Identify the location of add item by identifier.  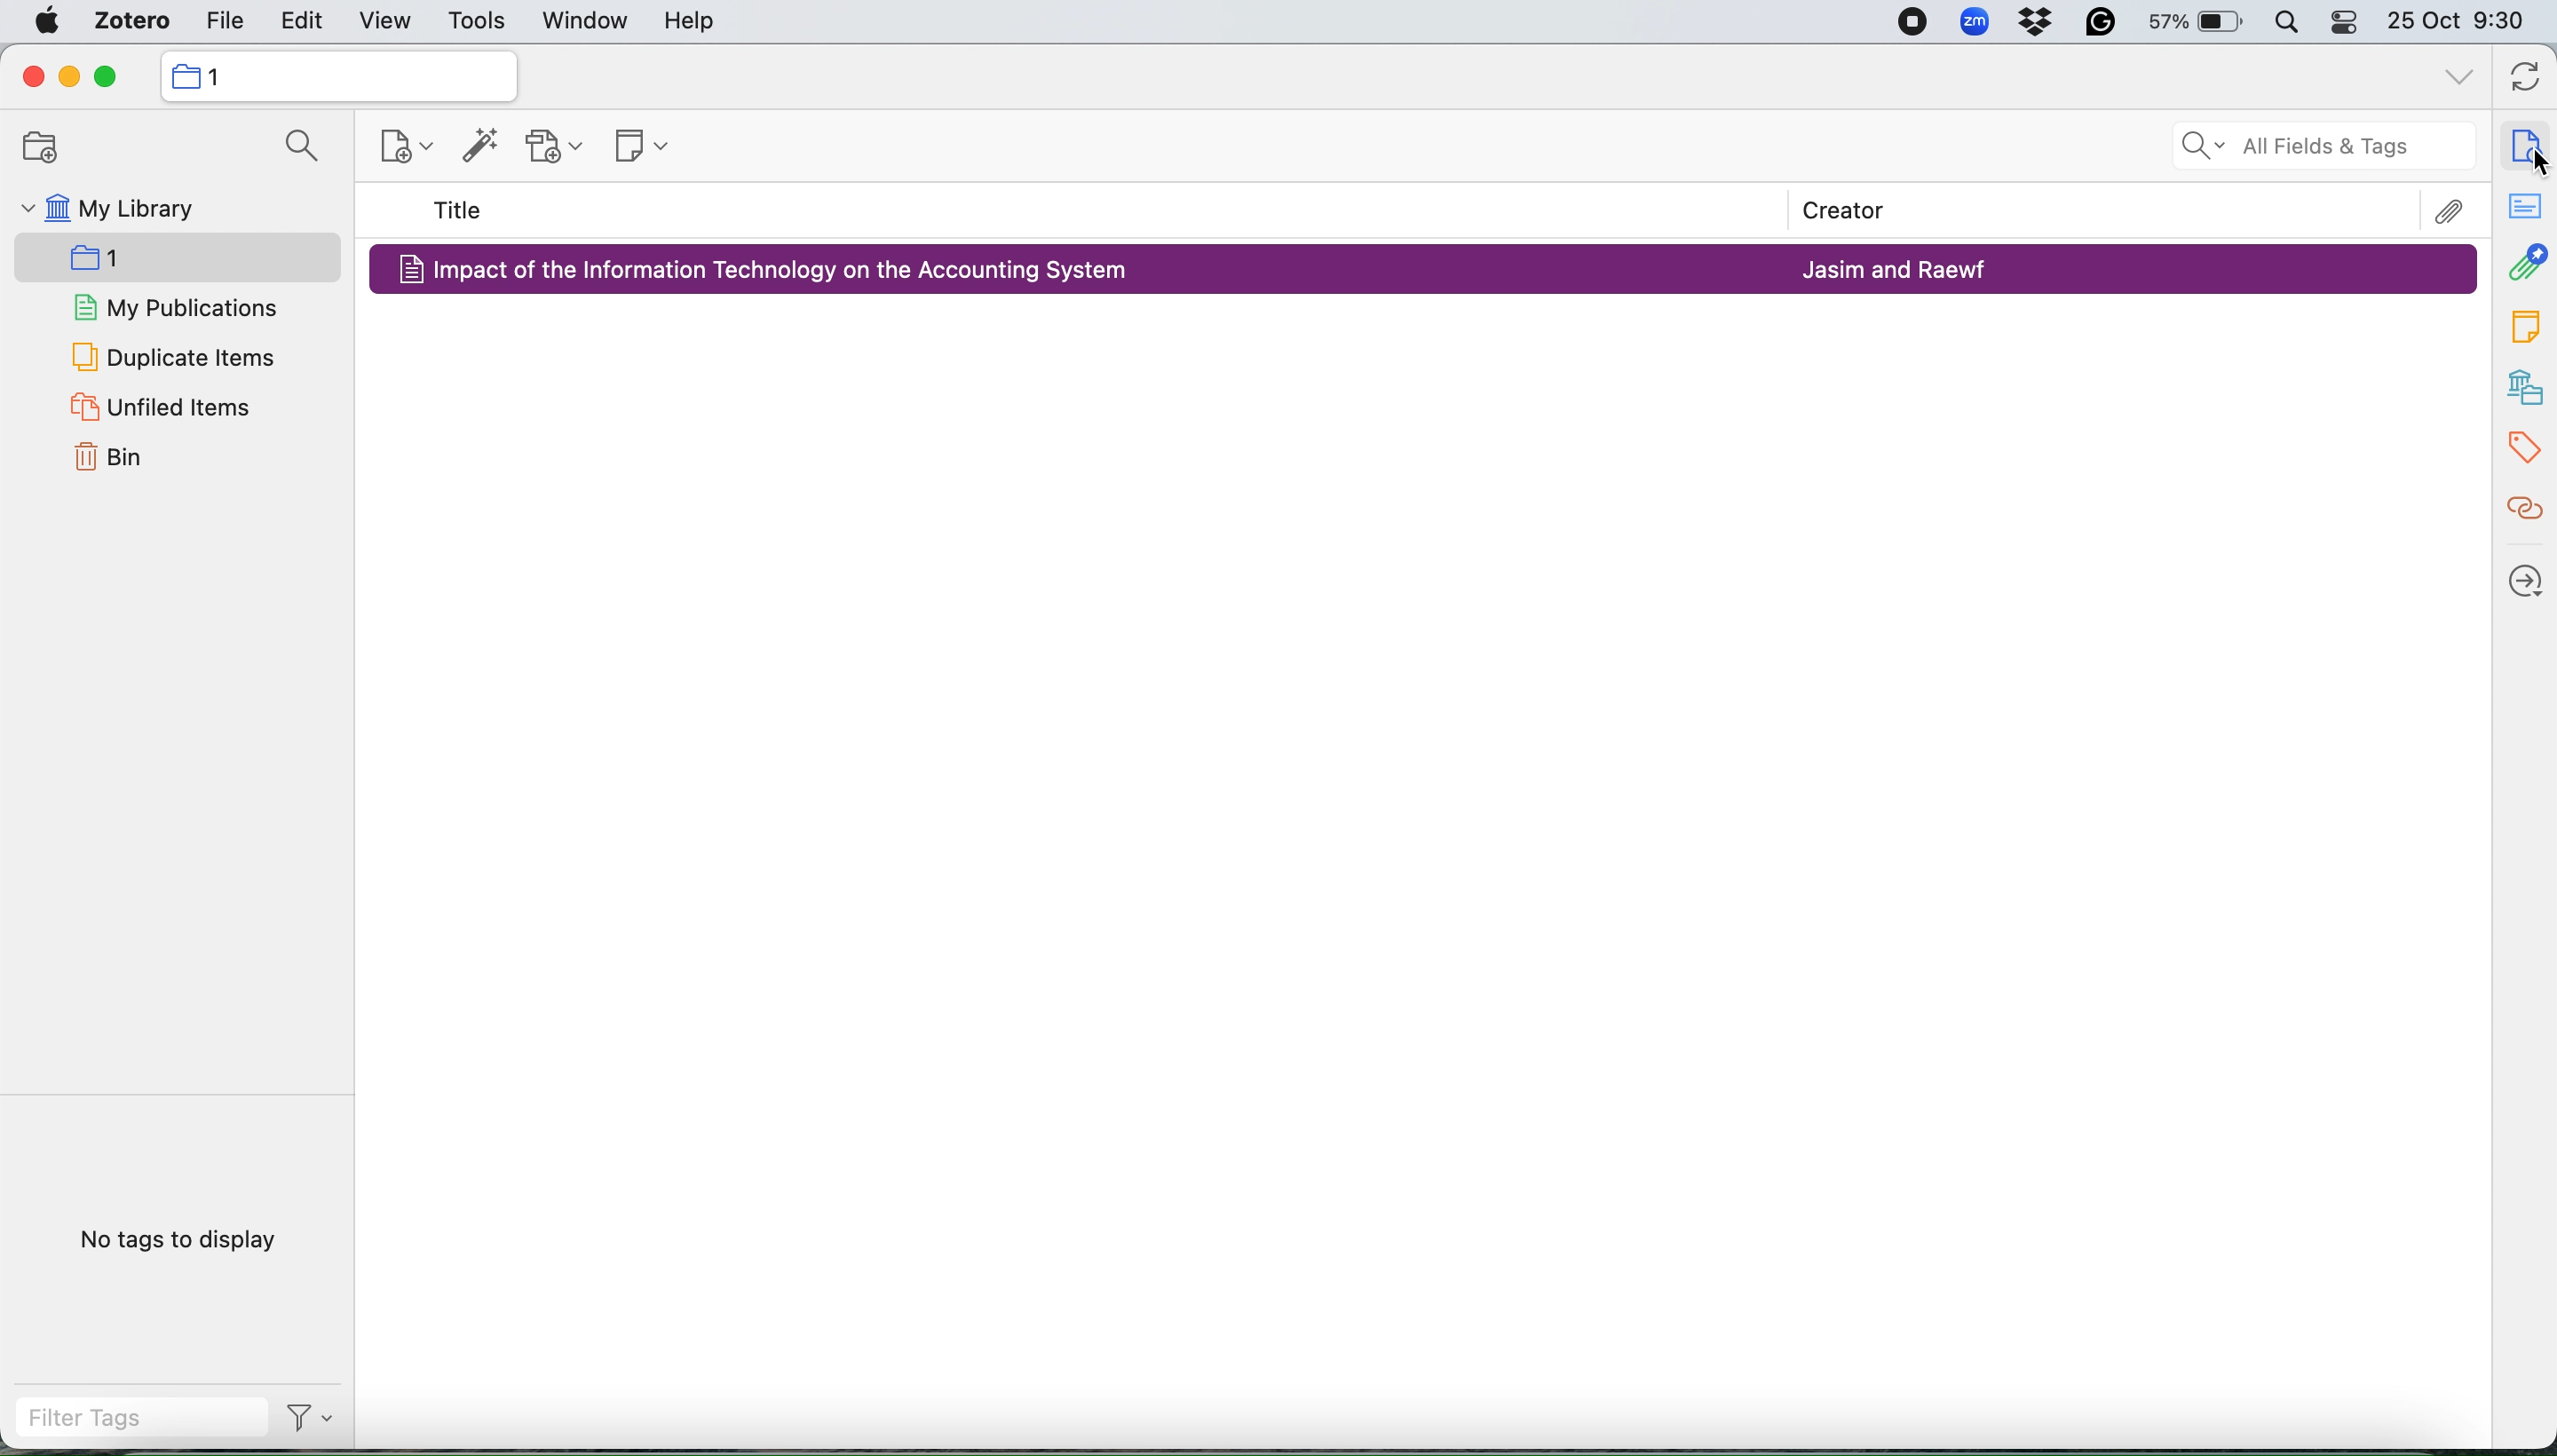
(480, 148).